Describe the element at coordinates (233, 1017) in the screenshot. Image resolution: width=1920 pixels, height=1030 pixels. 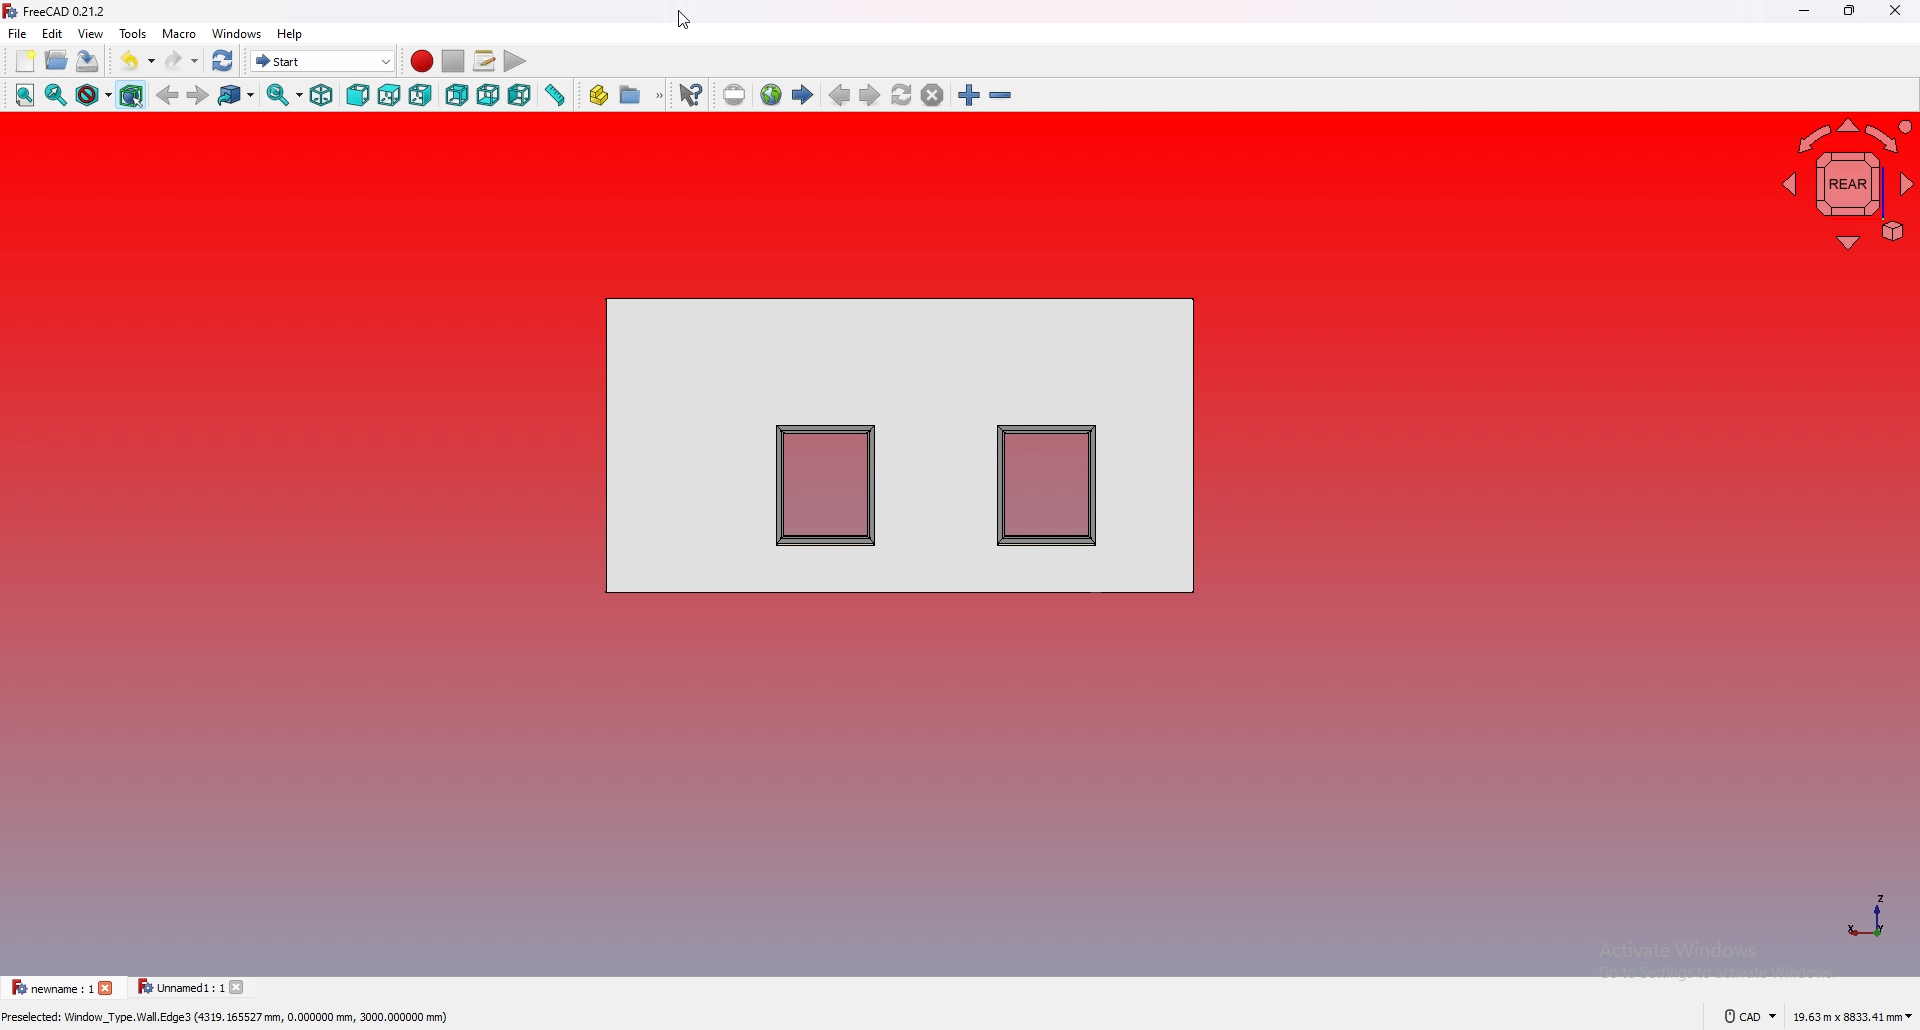
I see `Preselected: Window _Type.Wall.Edge3 (4319. 165527 mm, 0.000000 mm, 3000.000000 mm)` at that location.